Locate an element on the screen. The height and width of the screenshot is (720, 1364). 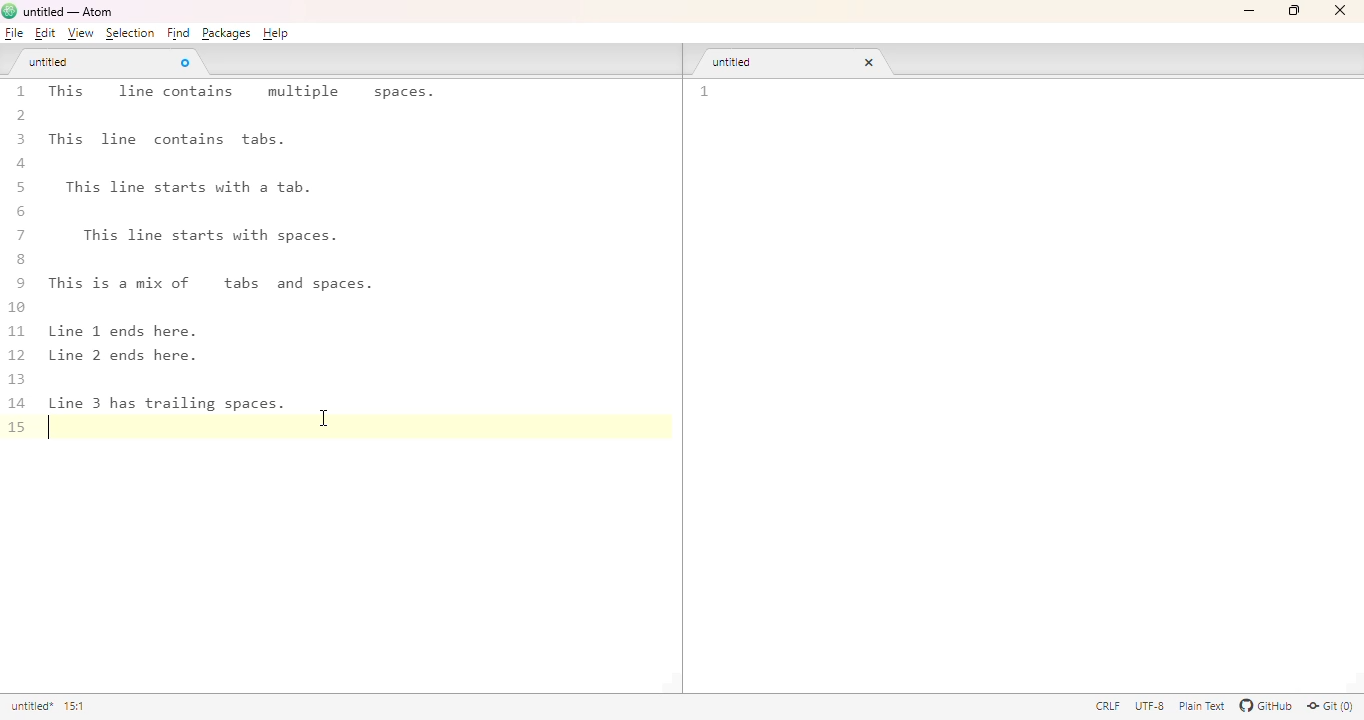
line 15, column 1 is located at coordinates (79, 706).